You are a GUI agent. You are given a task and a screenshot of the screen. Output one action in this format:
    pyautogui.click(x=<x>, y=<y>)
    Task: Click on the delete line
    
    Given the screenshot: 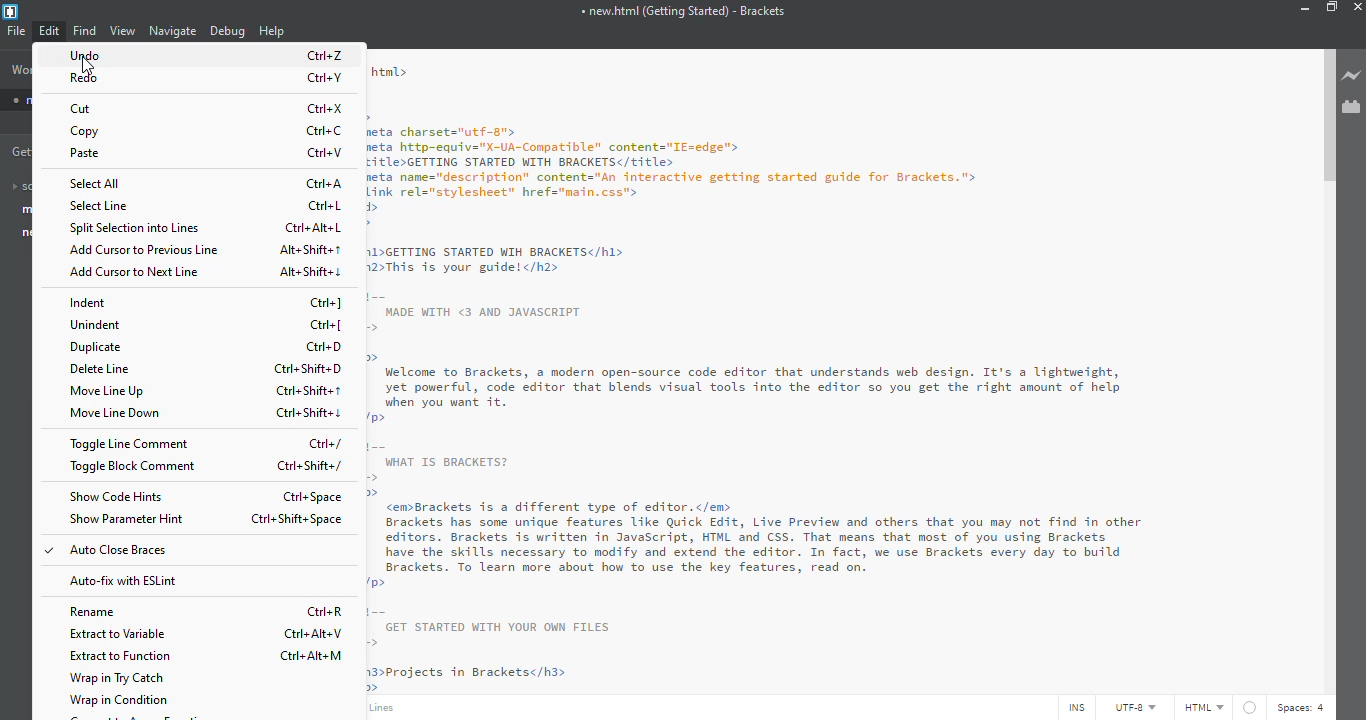 What is the action you would take?
    pyautogui.click(x=102, y=368)
    